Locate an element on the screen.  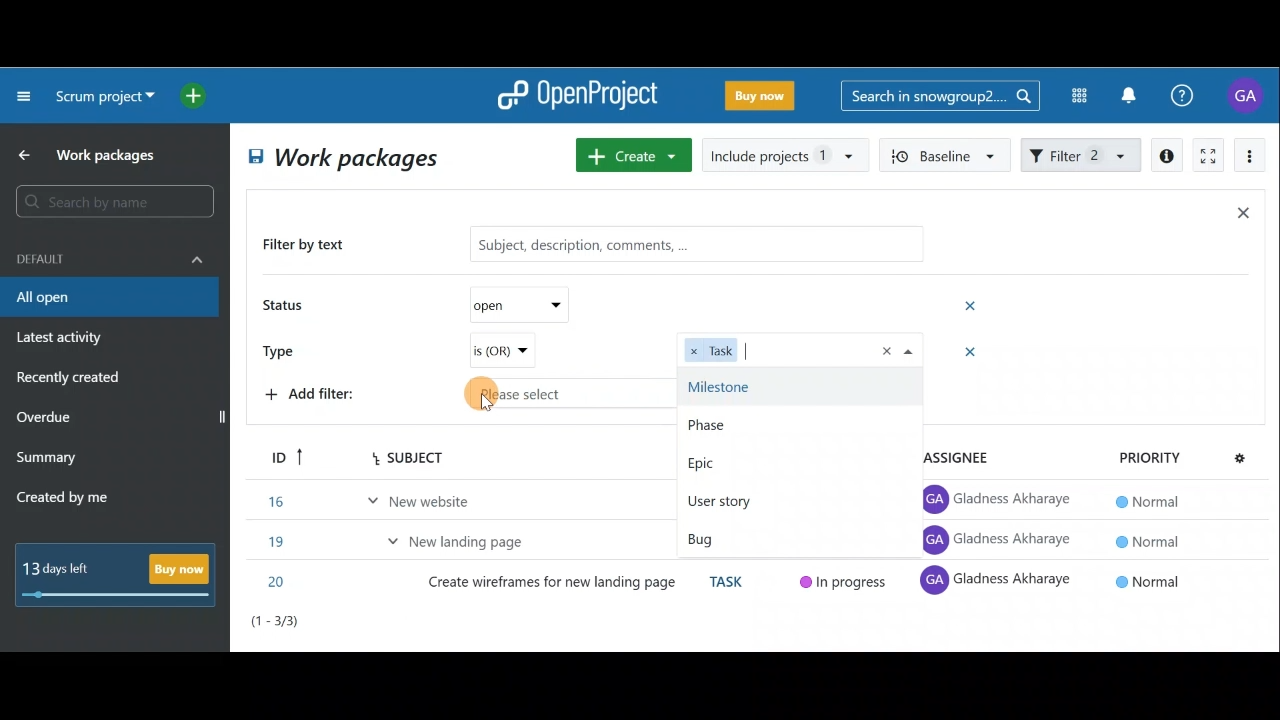
Baseline is located at coordinates (942, 154).